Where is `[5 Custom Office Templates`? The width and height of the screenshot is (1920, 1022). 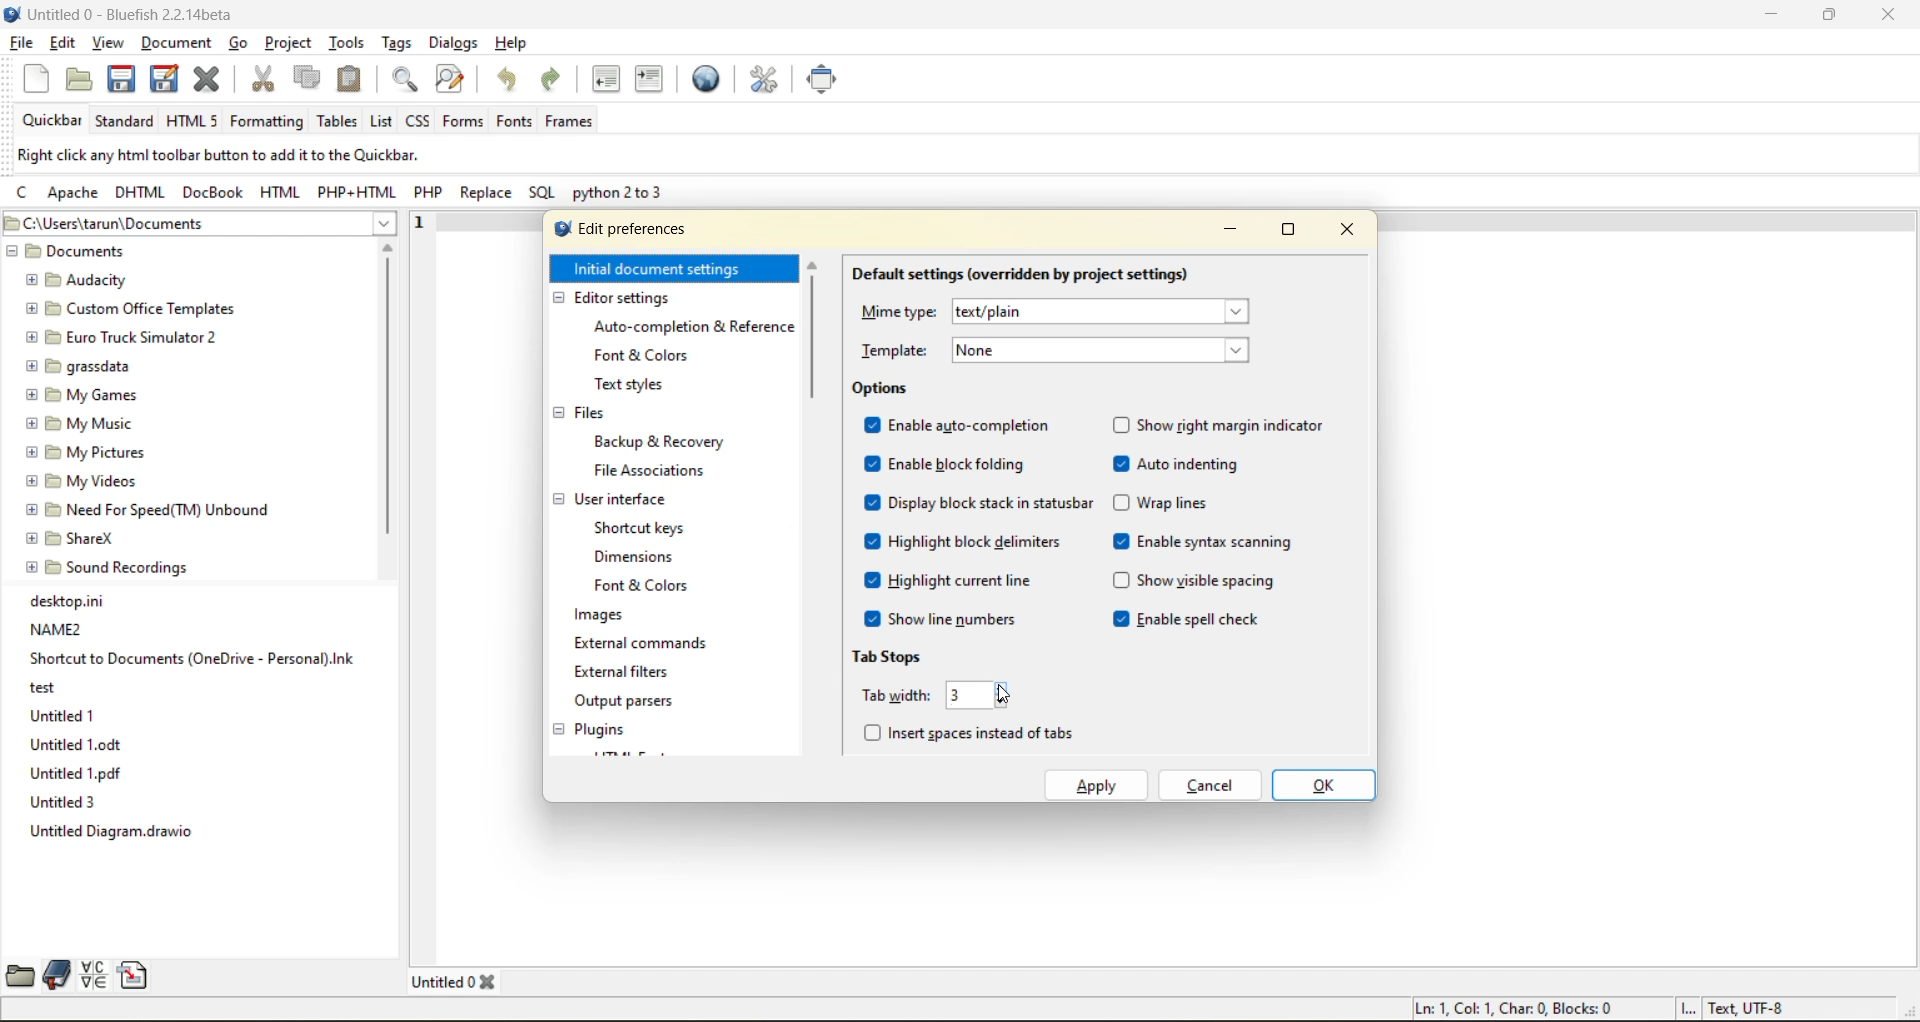
[5 Custom Office Templates is located at coordinates (127, 307).